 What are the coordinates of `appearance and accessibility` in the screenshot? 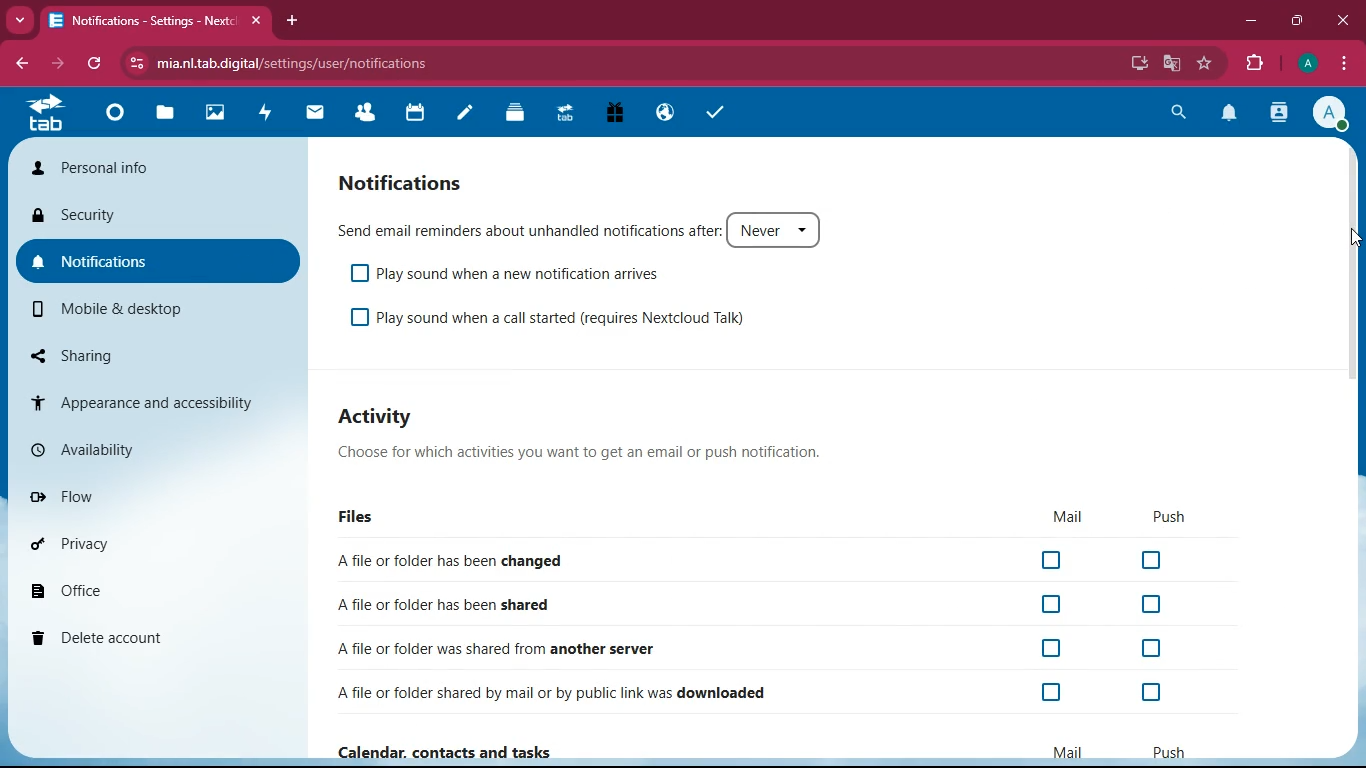 It's located at (156, 403).